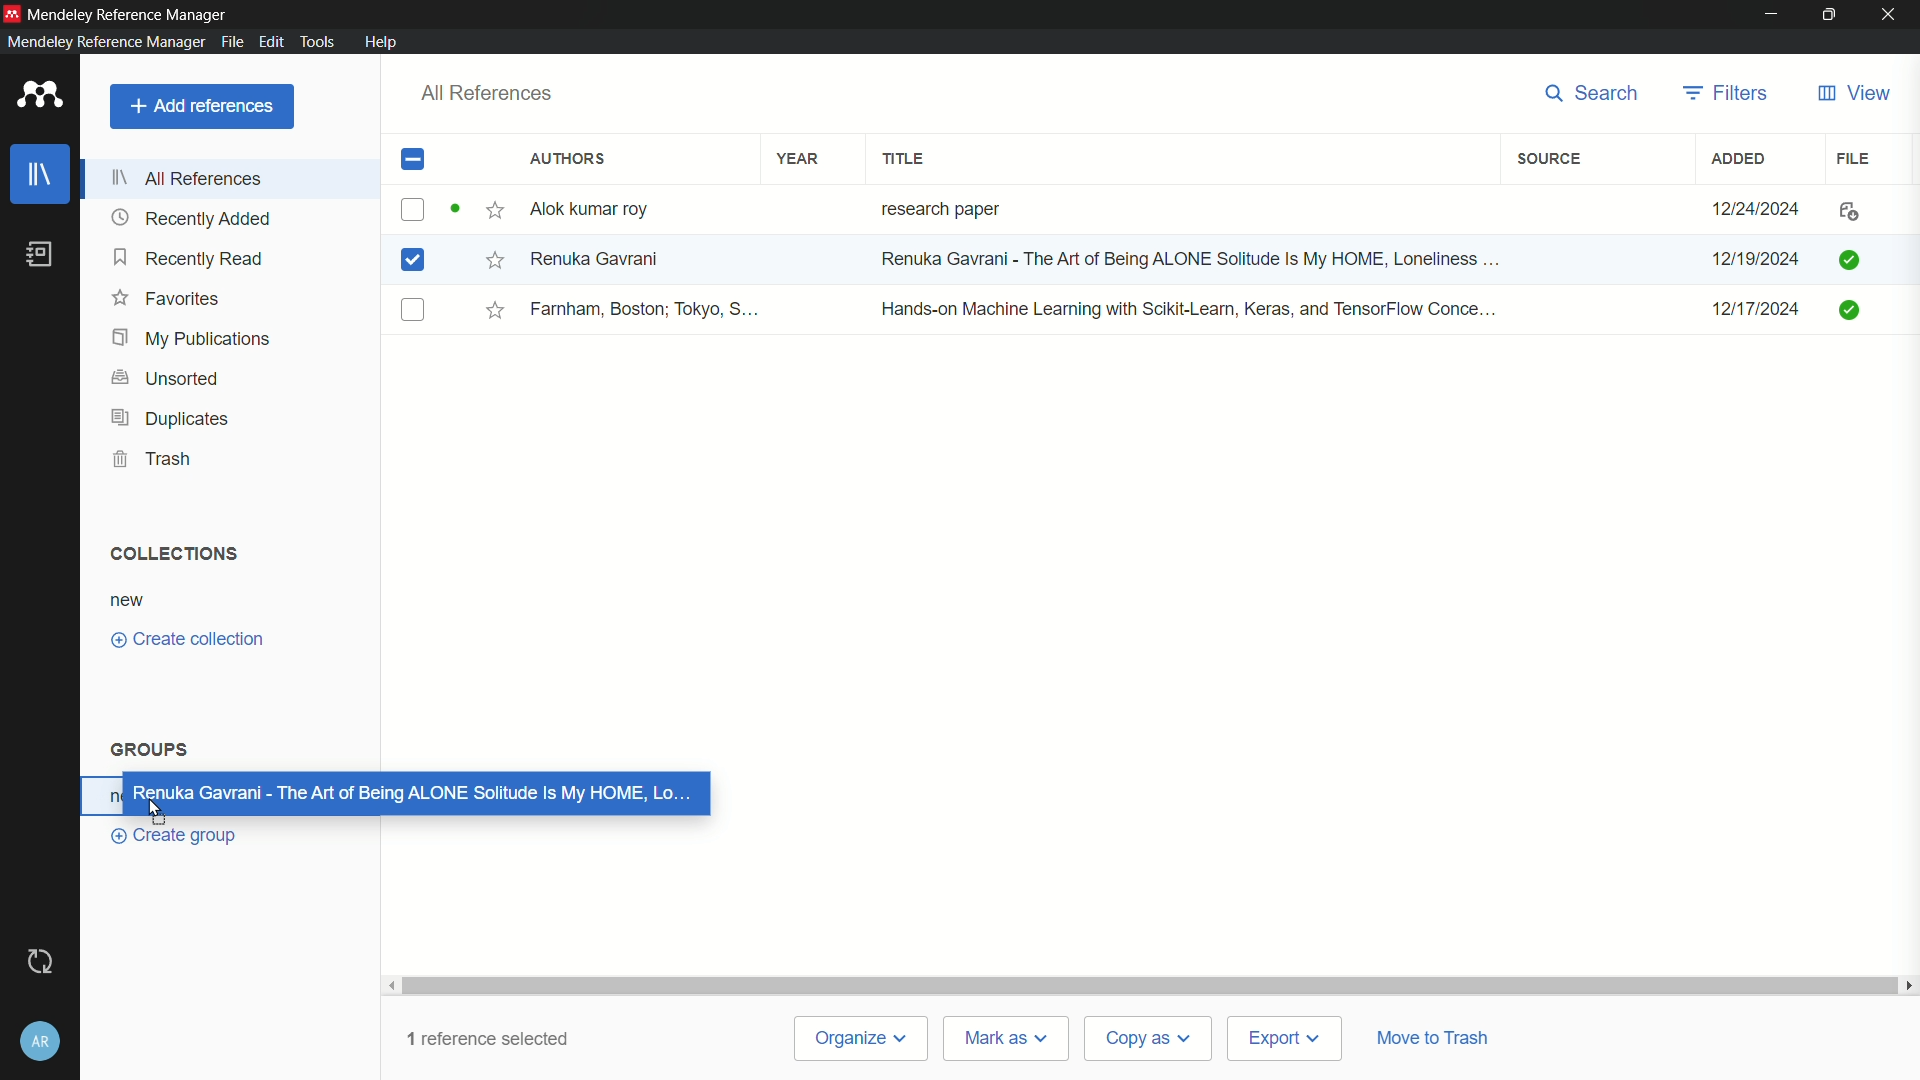  I want to click on sync, so click(38, 962).